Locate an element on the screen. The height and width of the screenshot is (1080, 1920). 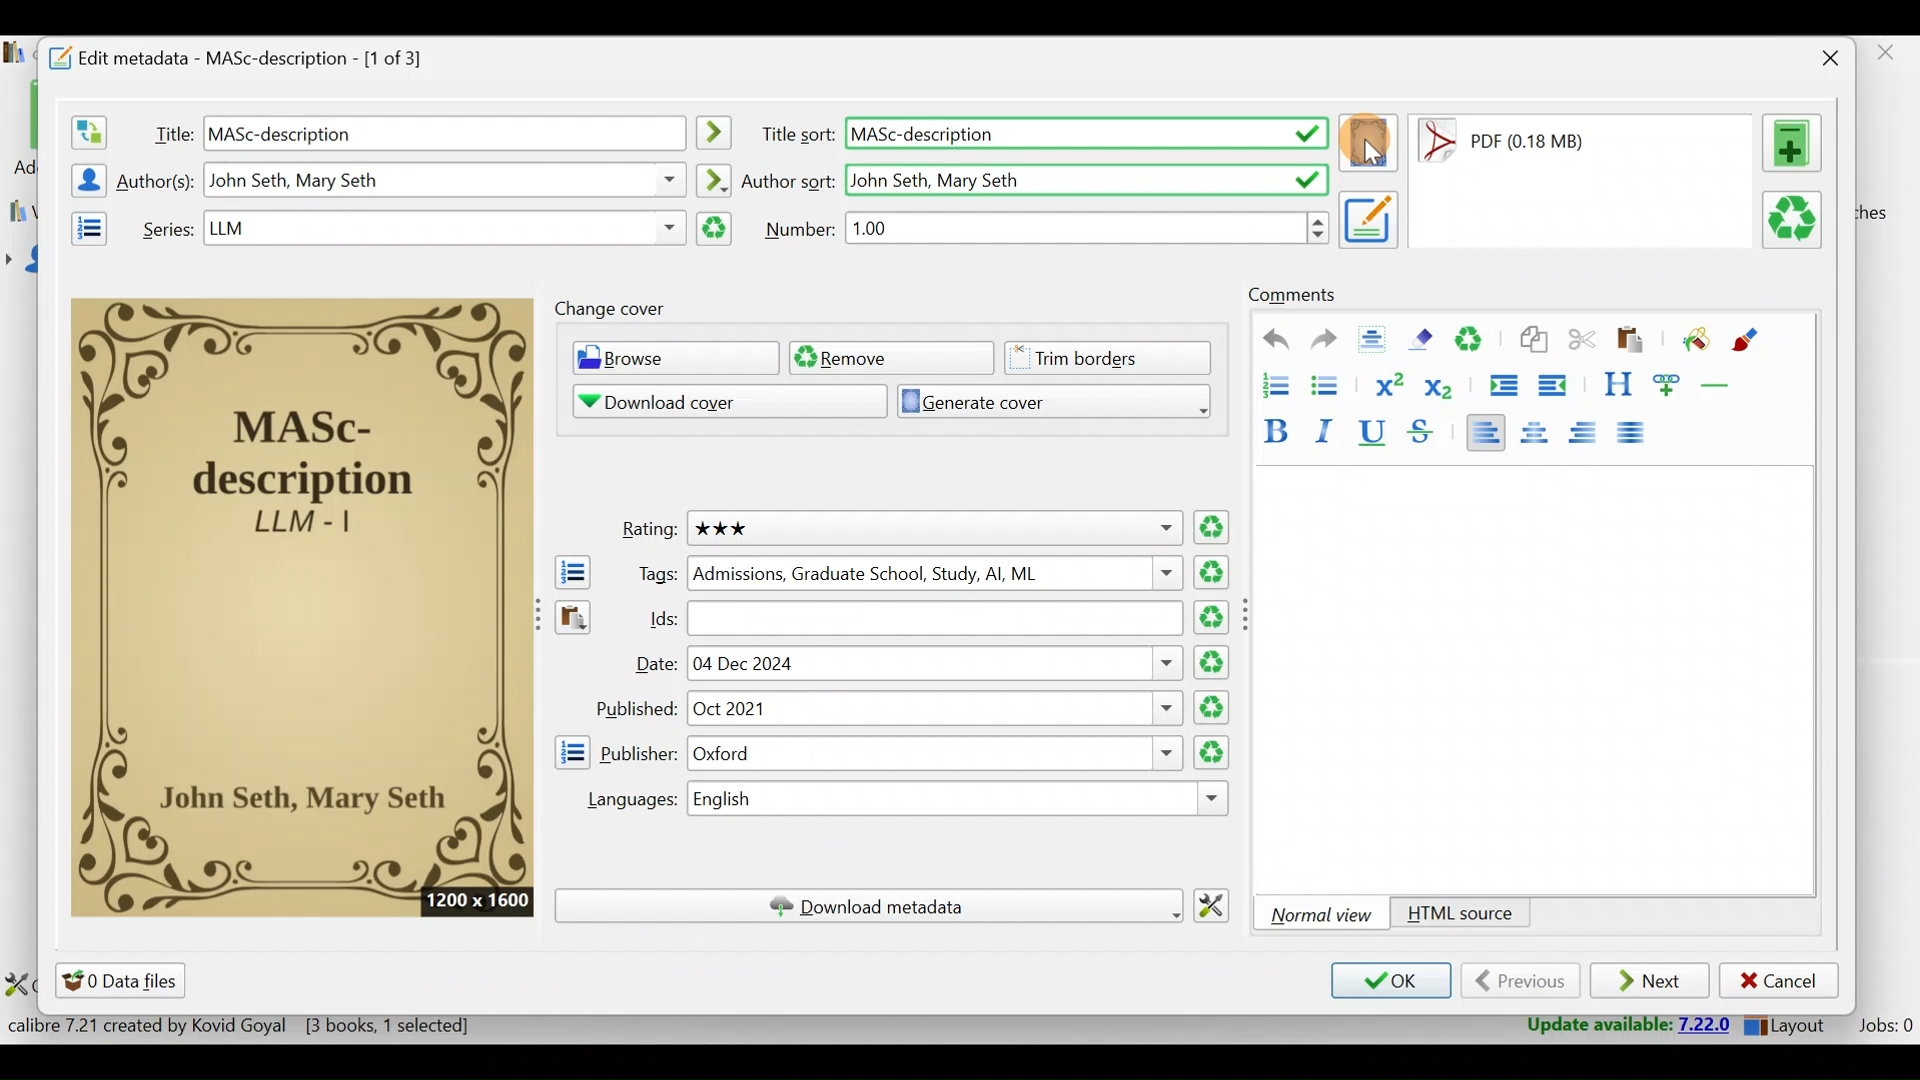
Tags is located at coordinates (651, 573).